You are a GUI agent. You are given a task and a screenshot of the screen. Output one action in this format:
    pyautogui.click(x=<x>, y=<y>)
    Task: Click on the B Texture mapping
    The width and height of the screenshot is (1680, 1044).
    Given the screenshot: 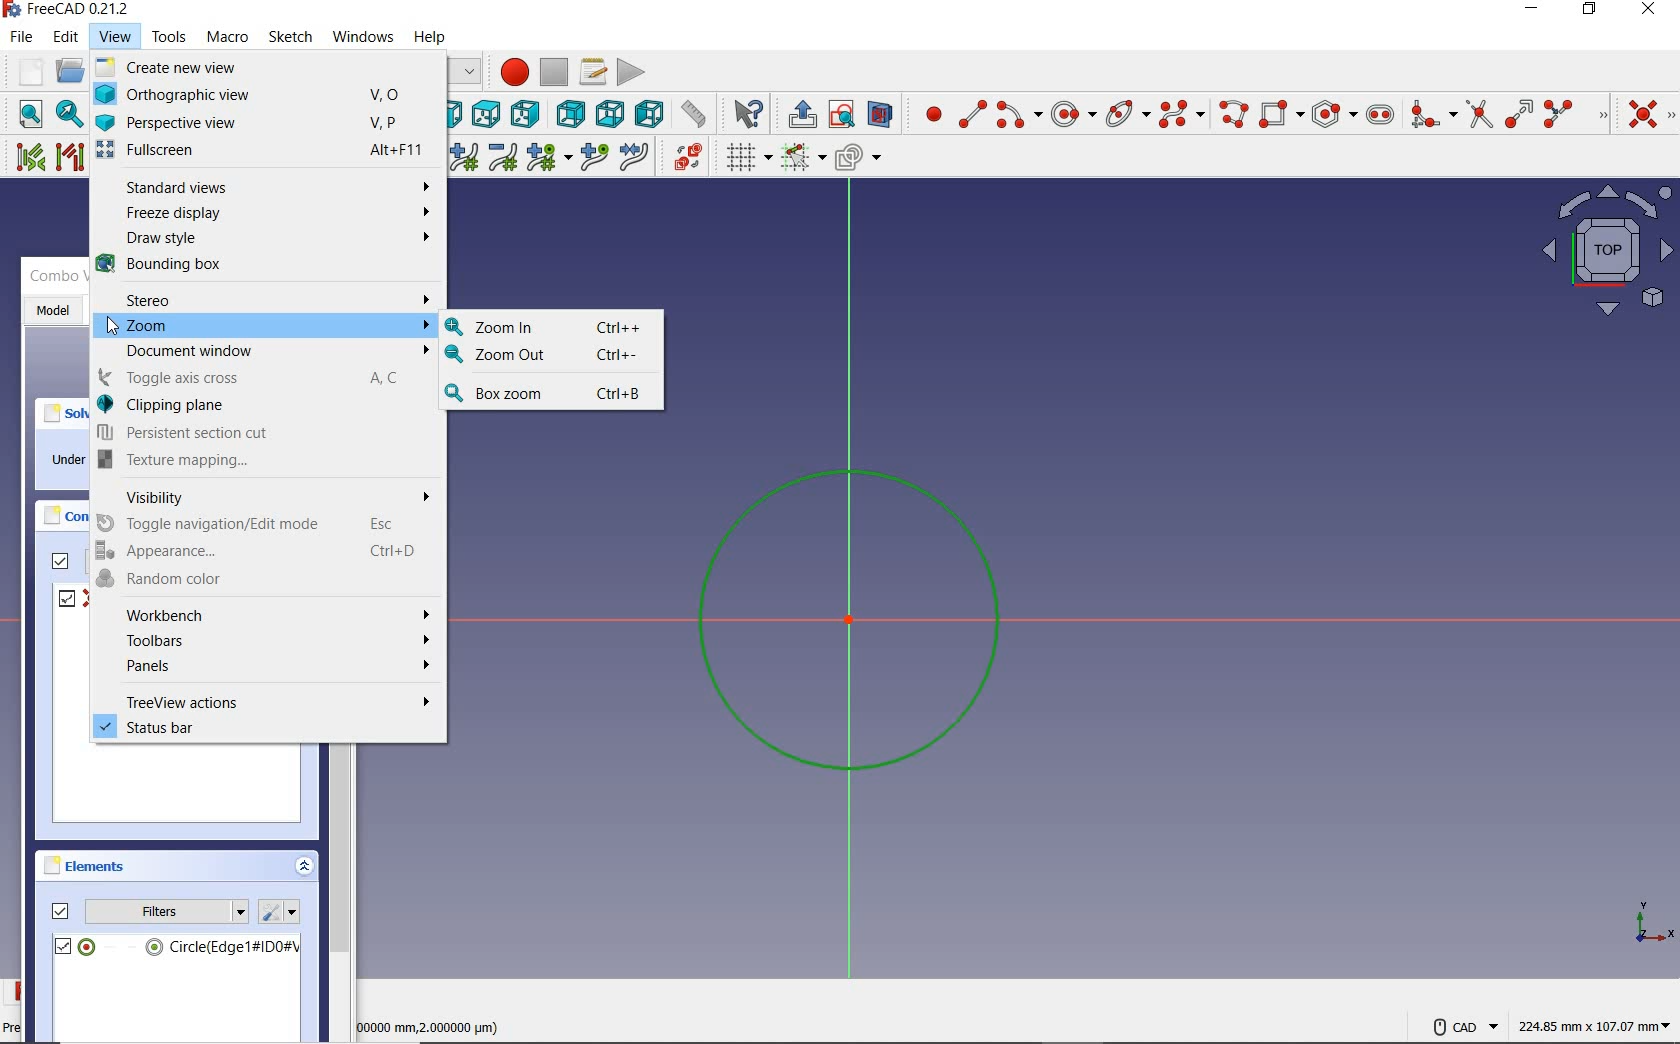 What is the action you would take?
    pyautogui.click(x=267, y=459)
    